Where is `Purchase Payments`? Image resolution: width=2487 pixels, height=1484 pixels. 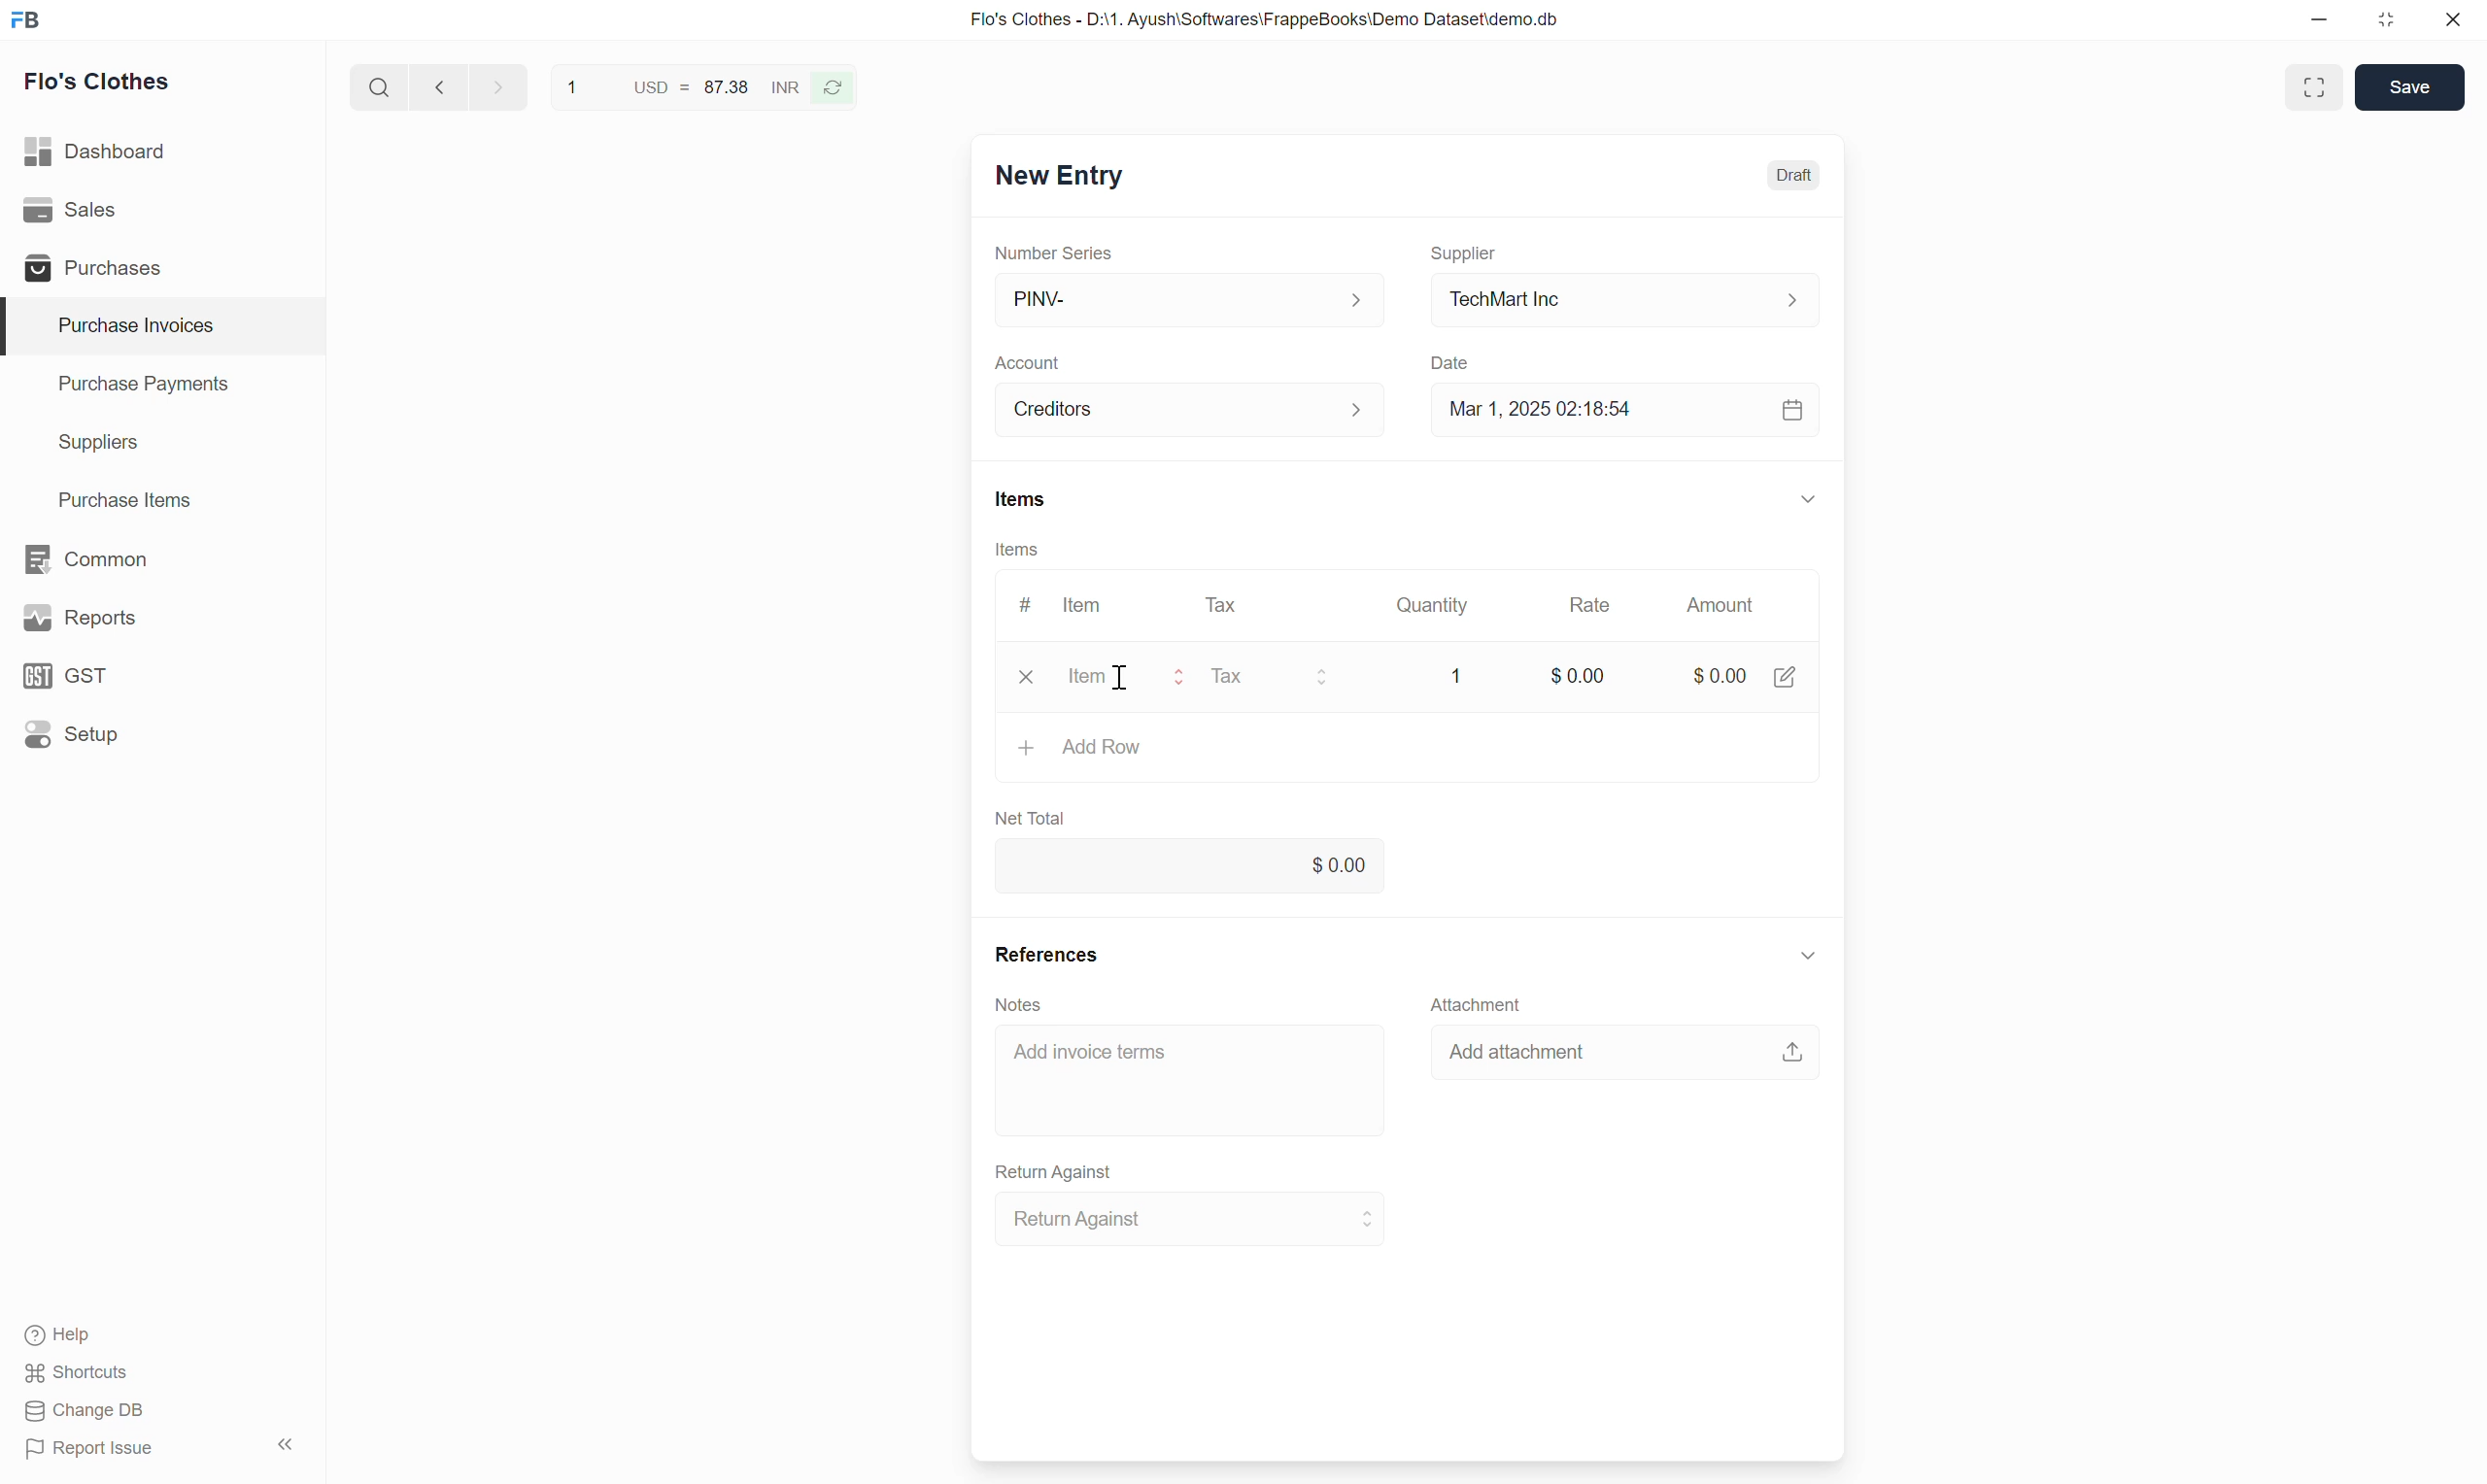 Purchase Payments is located at coordinates (163, 385).